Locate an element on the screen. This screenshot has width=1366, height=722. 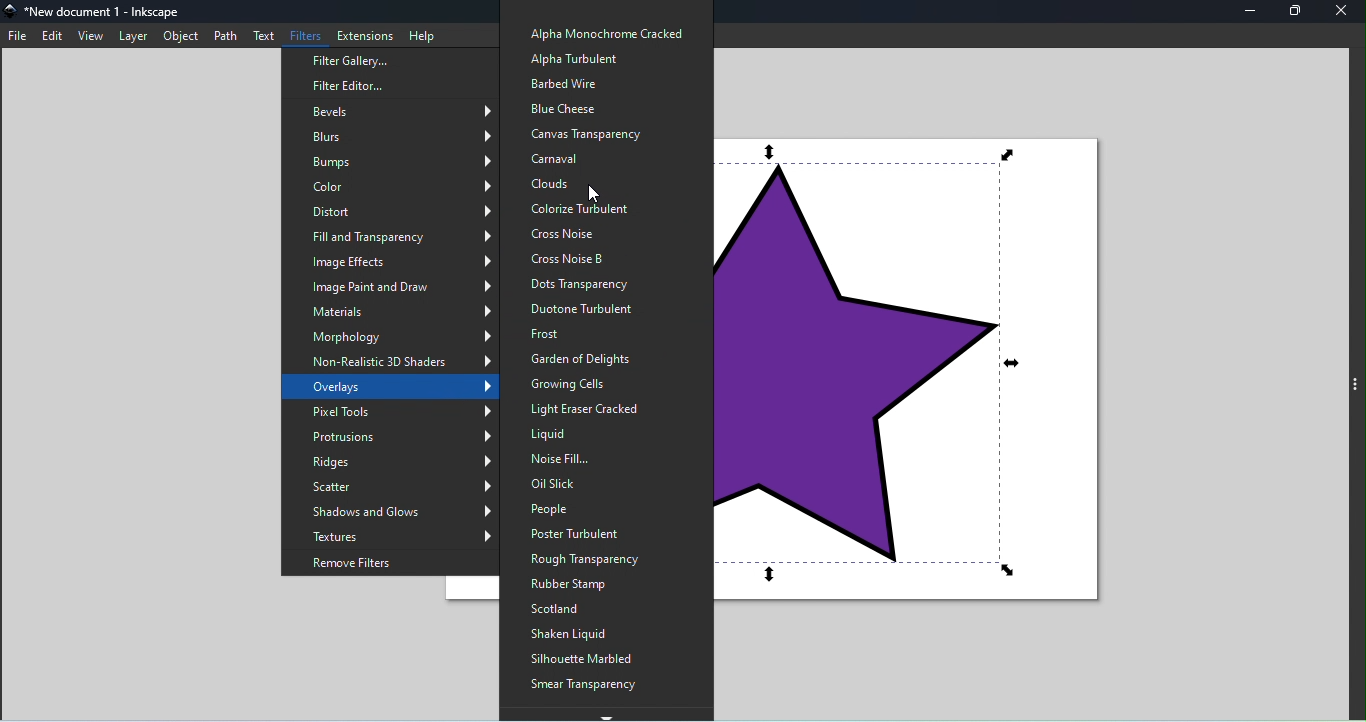
minimize is located at coordinates (1250, 12).